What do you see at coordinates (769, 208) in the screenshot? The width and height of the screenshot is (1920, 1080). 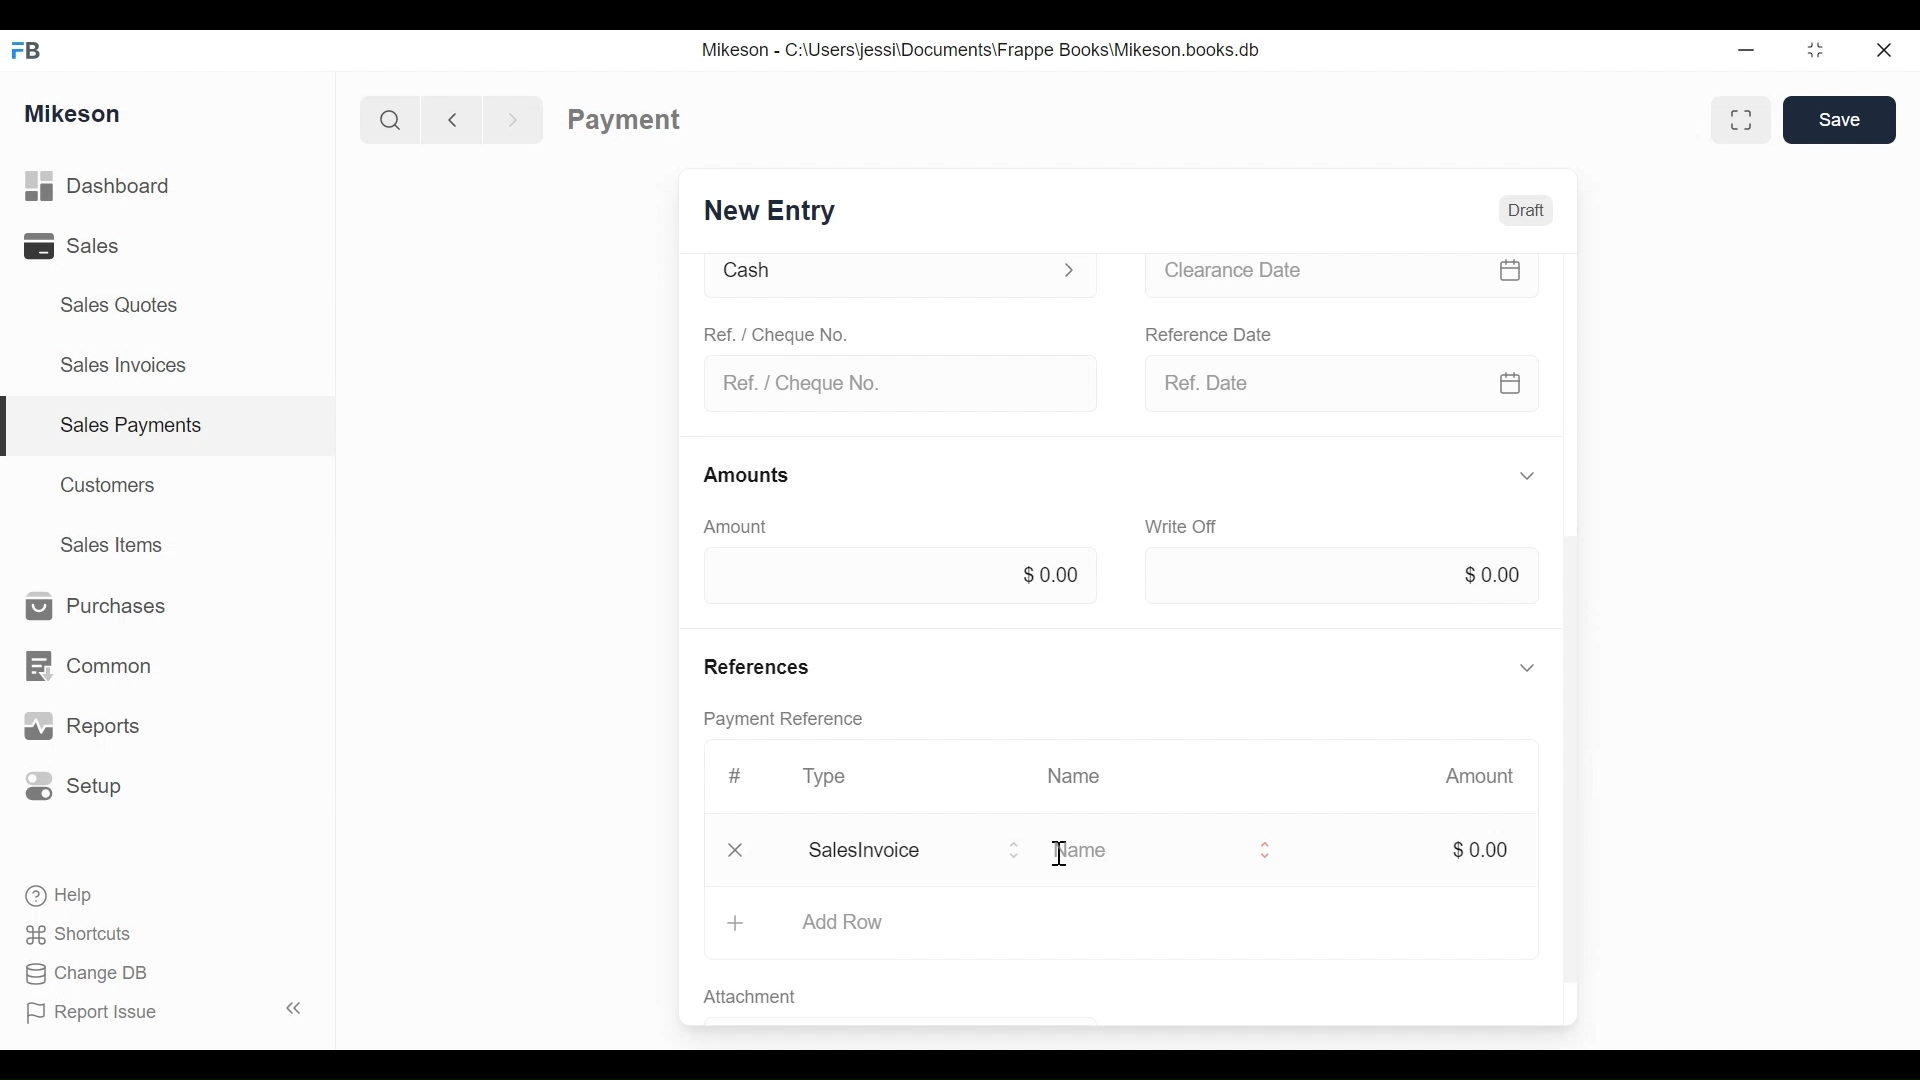 I see `New Entry` at bounding box center [769, 208].